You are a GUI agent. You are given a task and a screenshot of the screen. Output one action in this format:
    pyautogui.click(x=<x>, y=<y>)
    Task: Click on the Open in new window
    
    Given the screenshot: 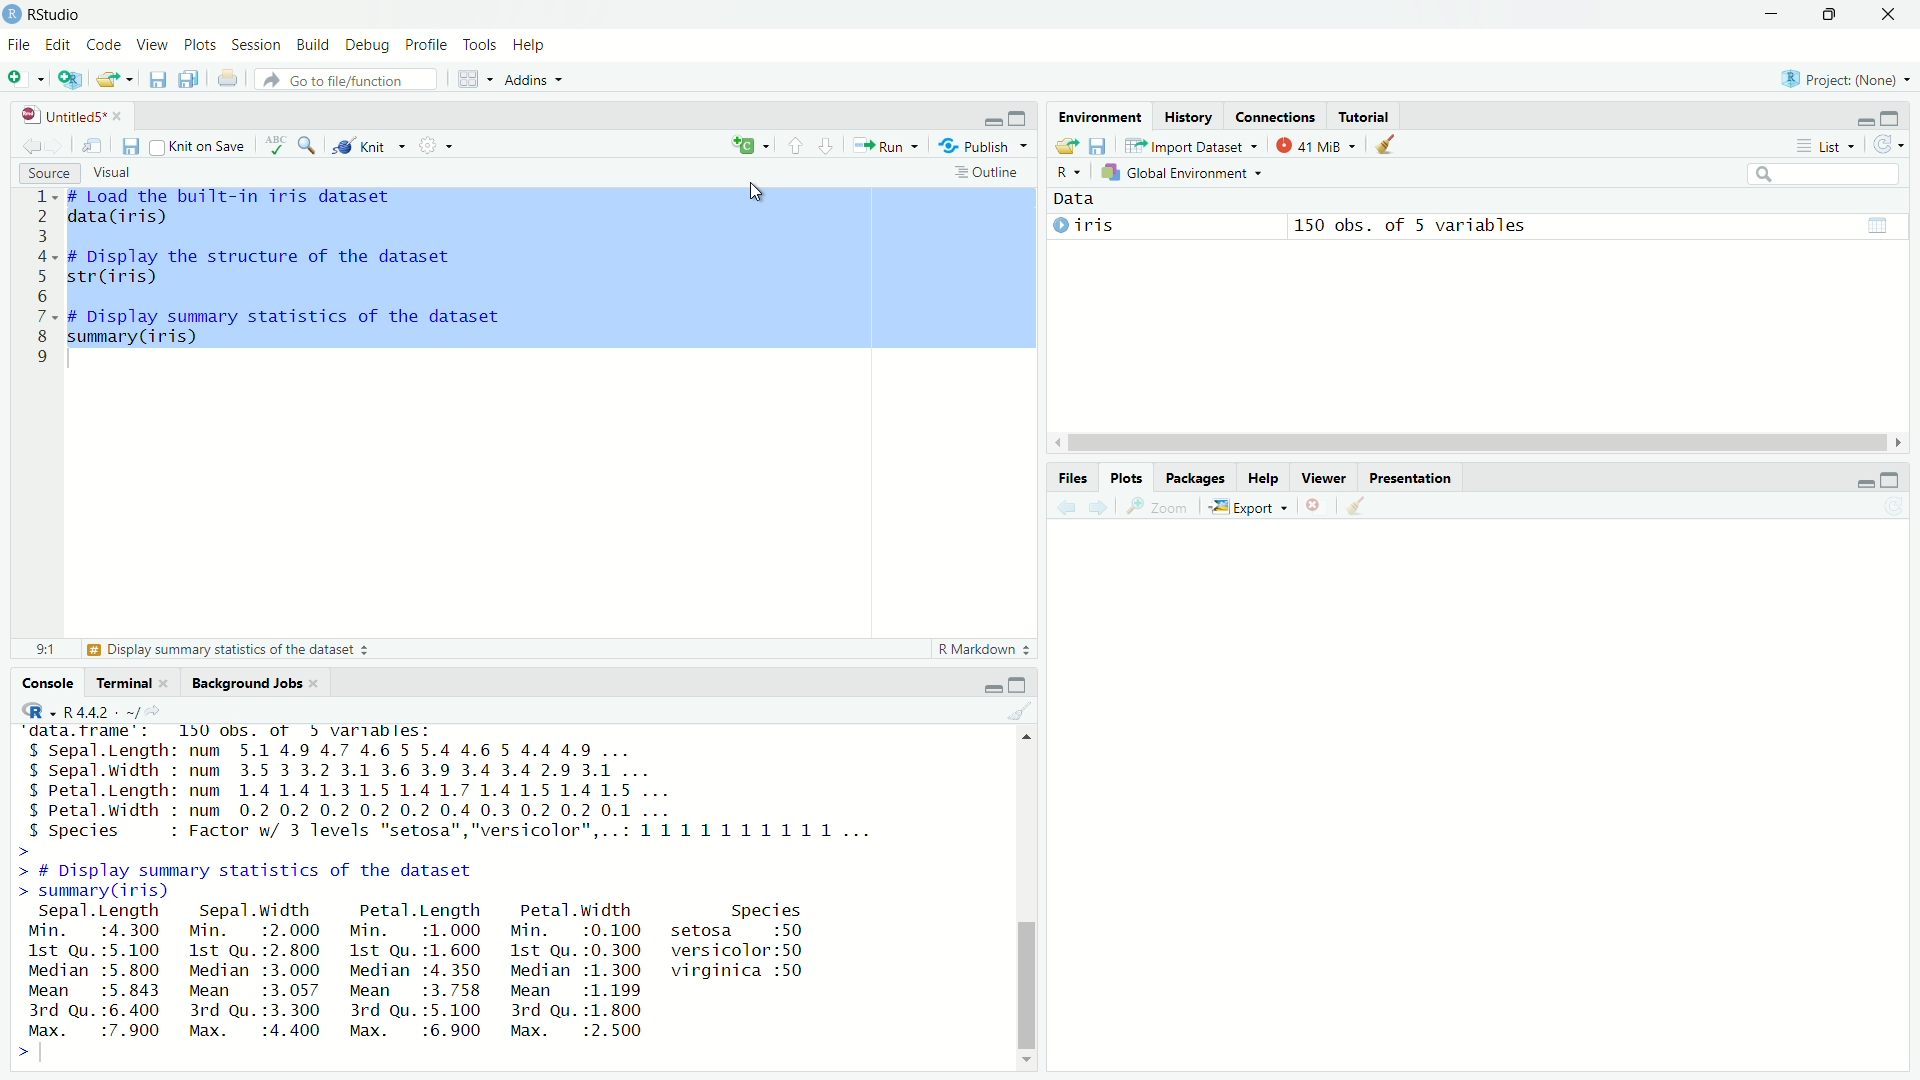 What is the action you would take?
    pyautogui.click(x=93, y=144)
    